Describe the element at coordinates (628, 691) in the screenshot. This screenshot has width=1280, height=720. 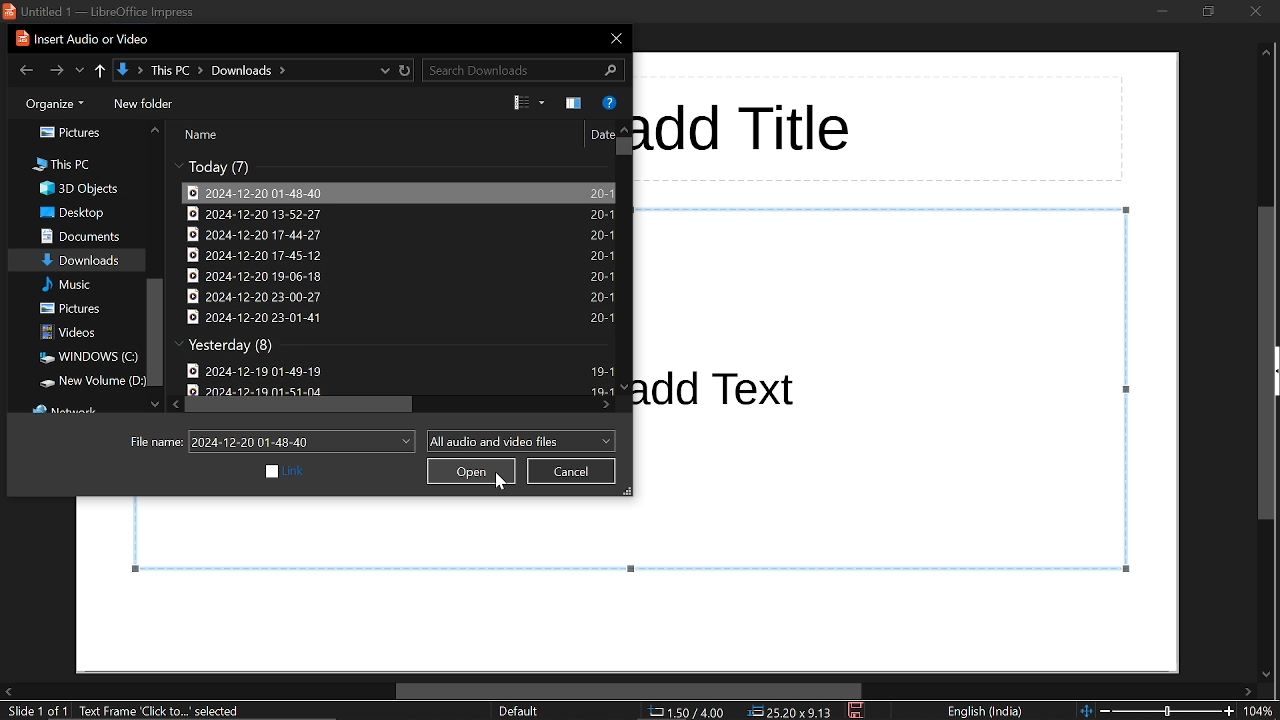
I see `horizontal scrollbar` at that location.